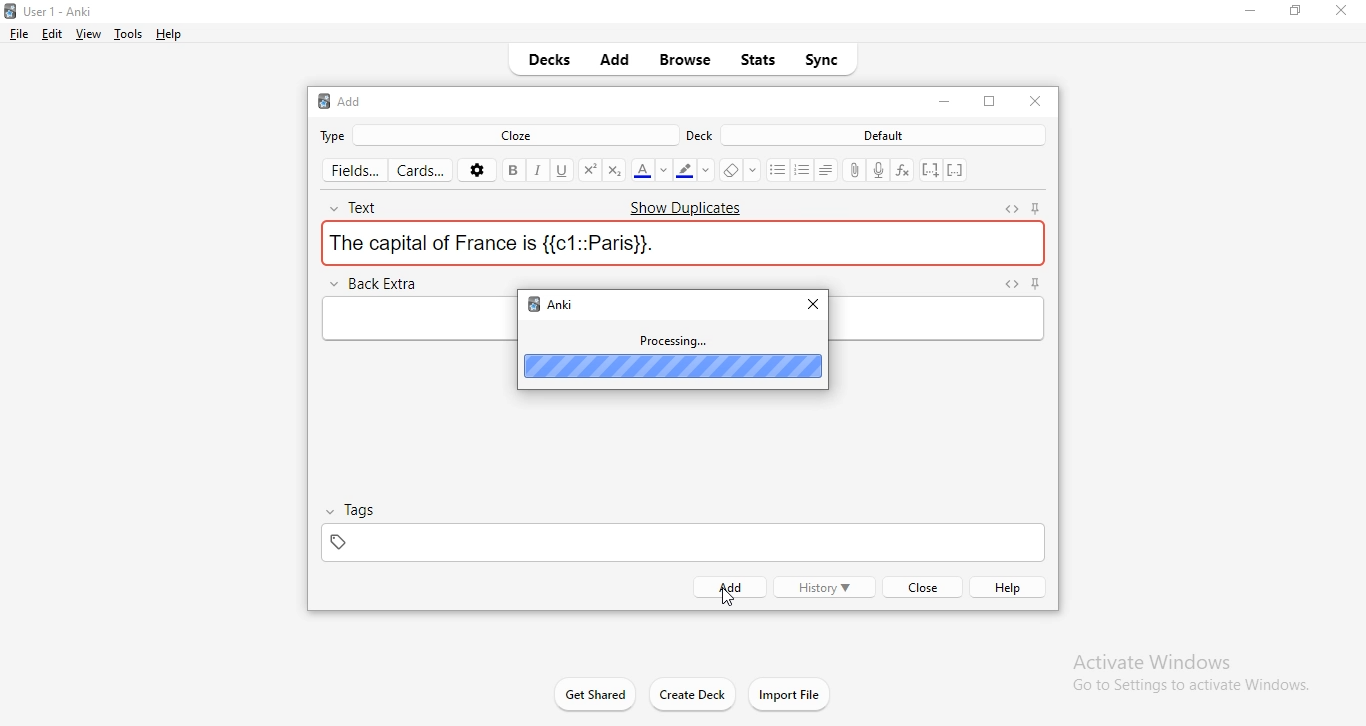 The width and height of the screenshot is (1366, 726). Describe the element at coordinates (555, 61) in the screenshot. I see `decks` at that location.